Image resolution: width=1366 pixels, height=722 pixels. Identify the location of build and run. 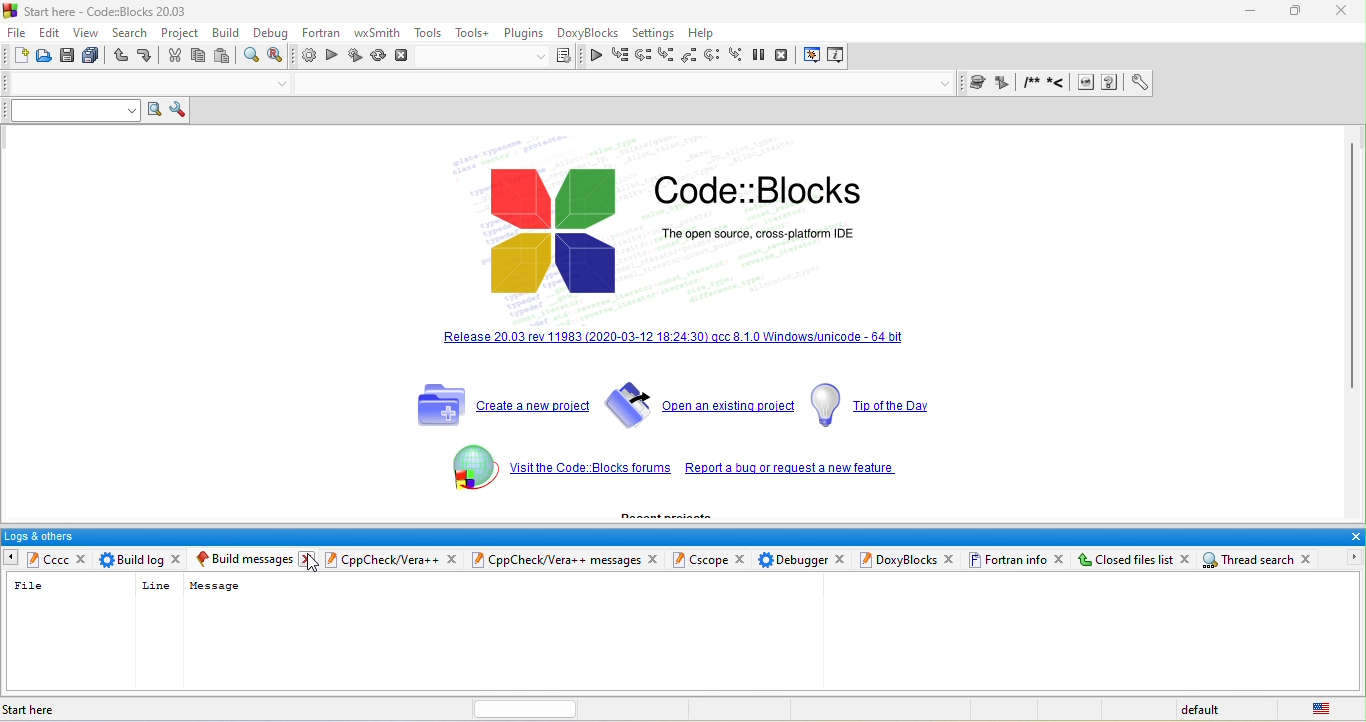
(356, 56).